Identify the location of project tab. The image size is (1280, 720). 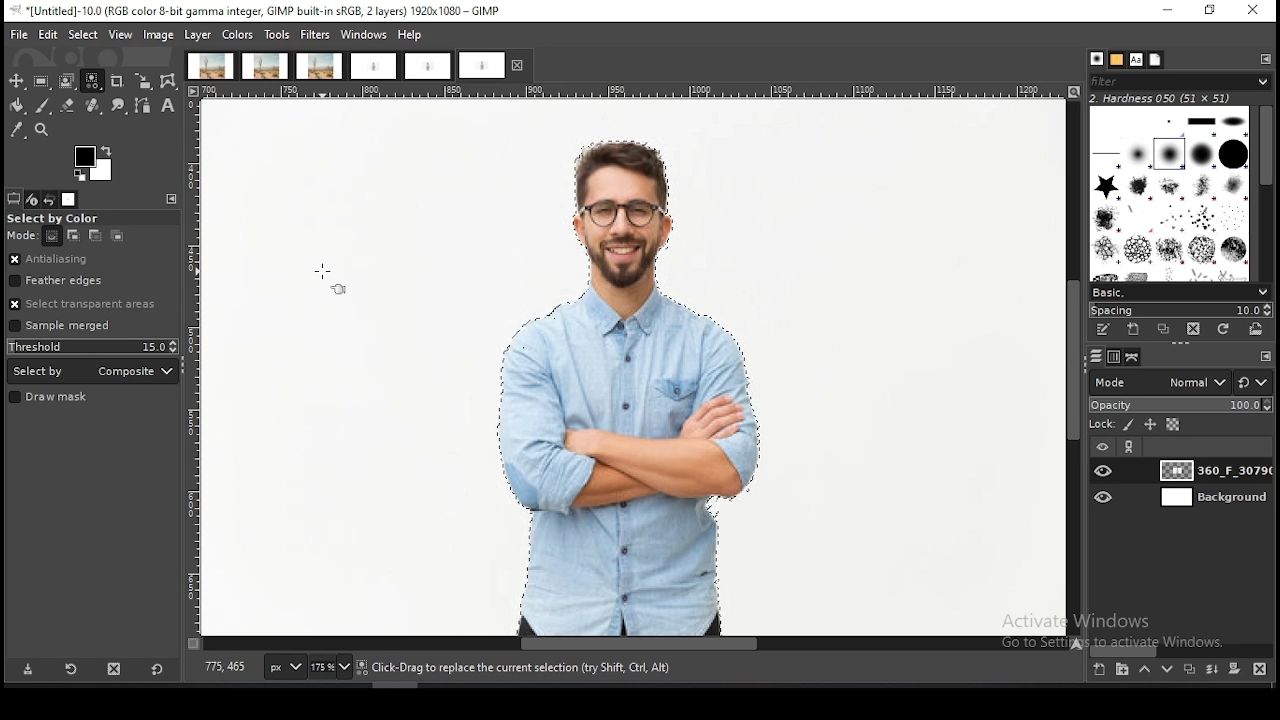
(210, 66).